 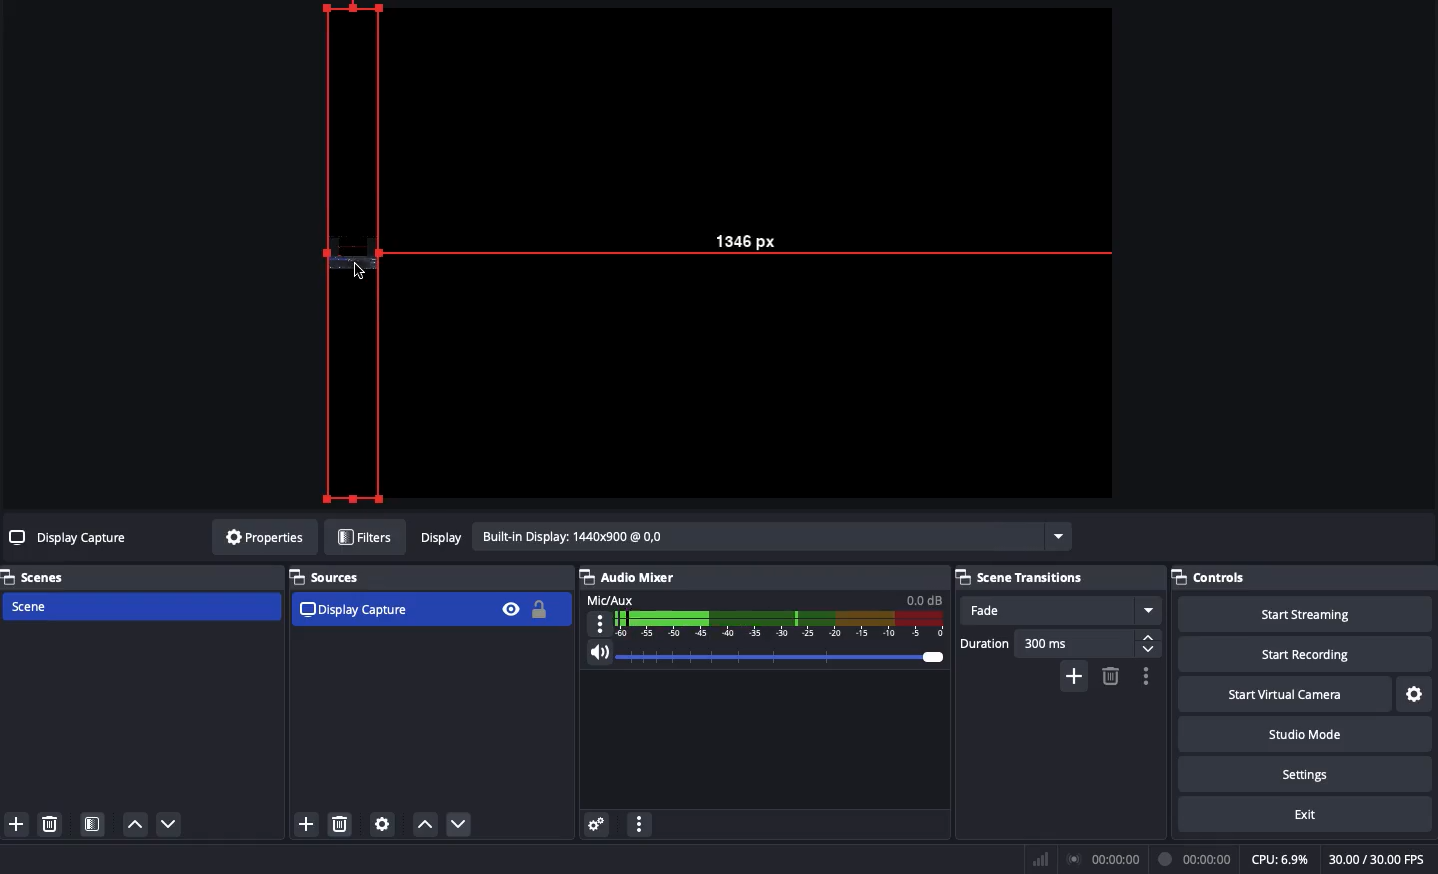 What do you see at coordinates (1109, 676) in the screenshot?
I see `Delete` at bounding box center [1109, 676].